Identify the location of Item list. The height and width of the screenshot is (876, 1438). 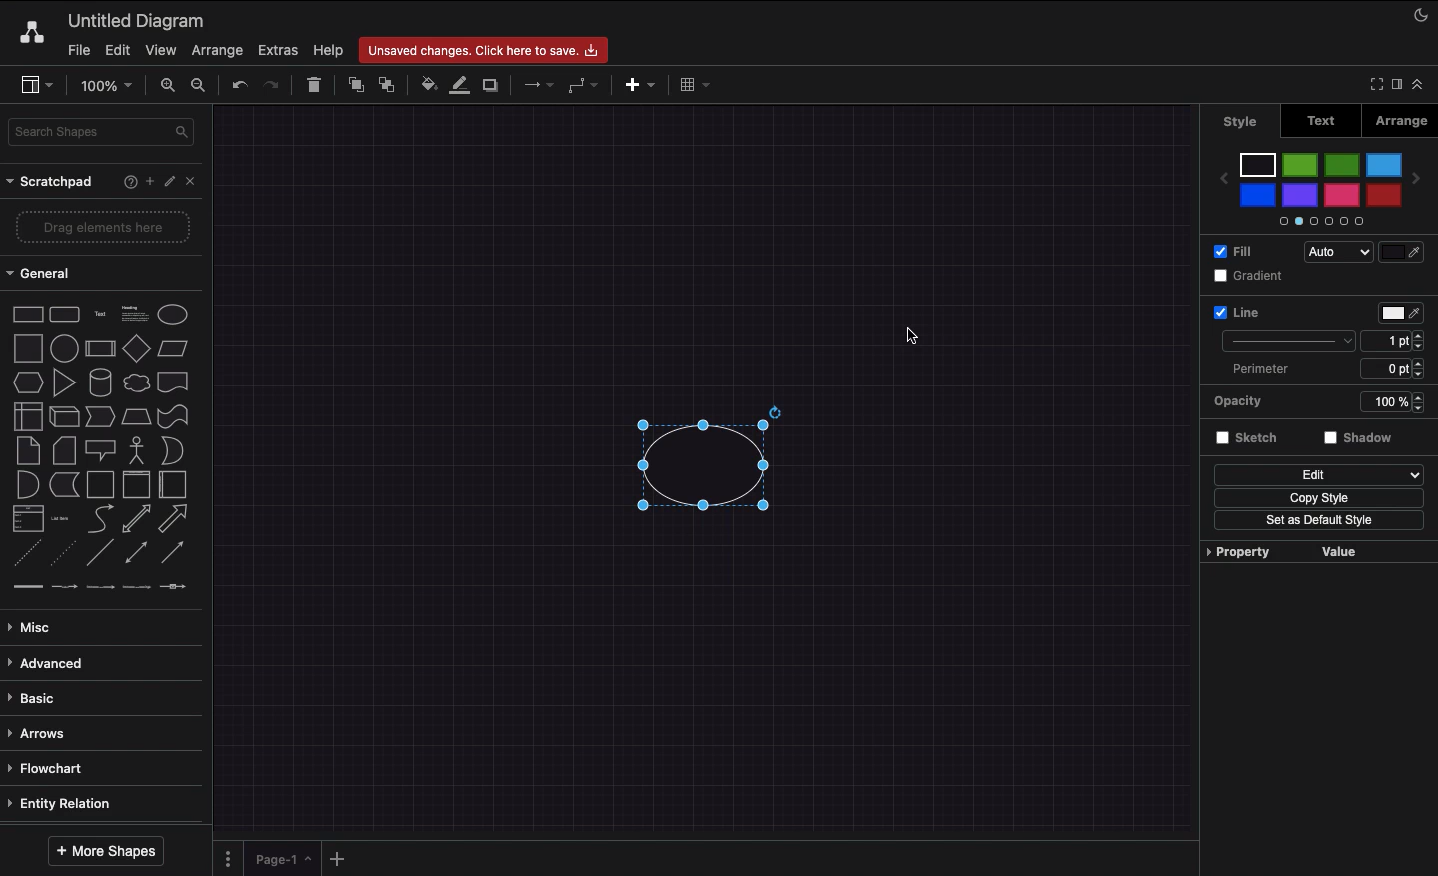
(66, 519).